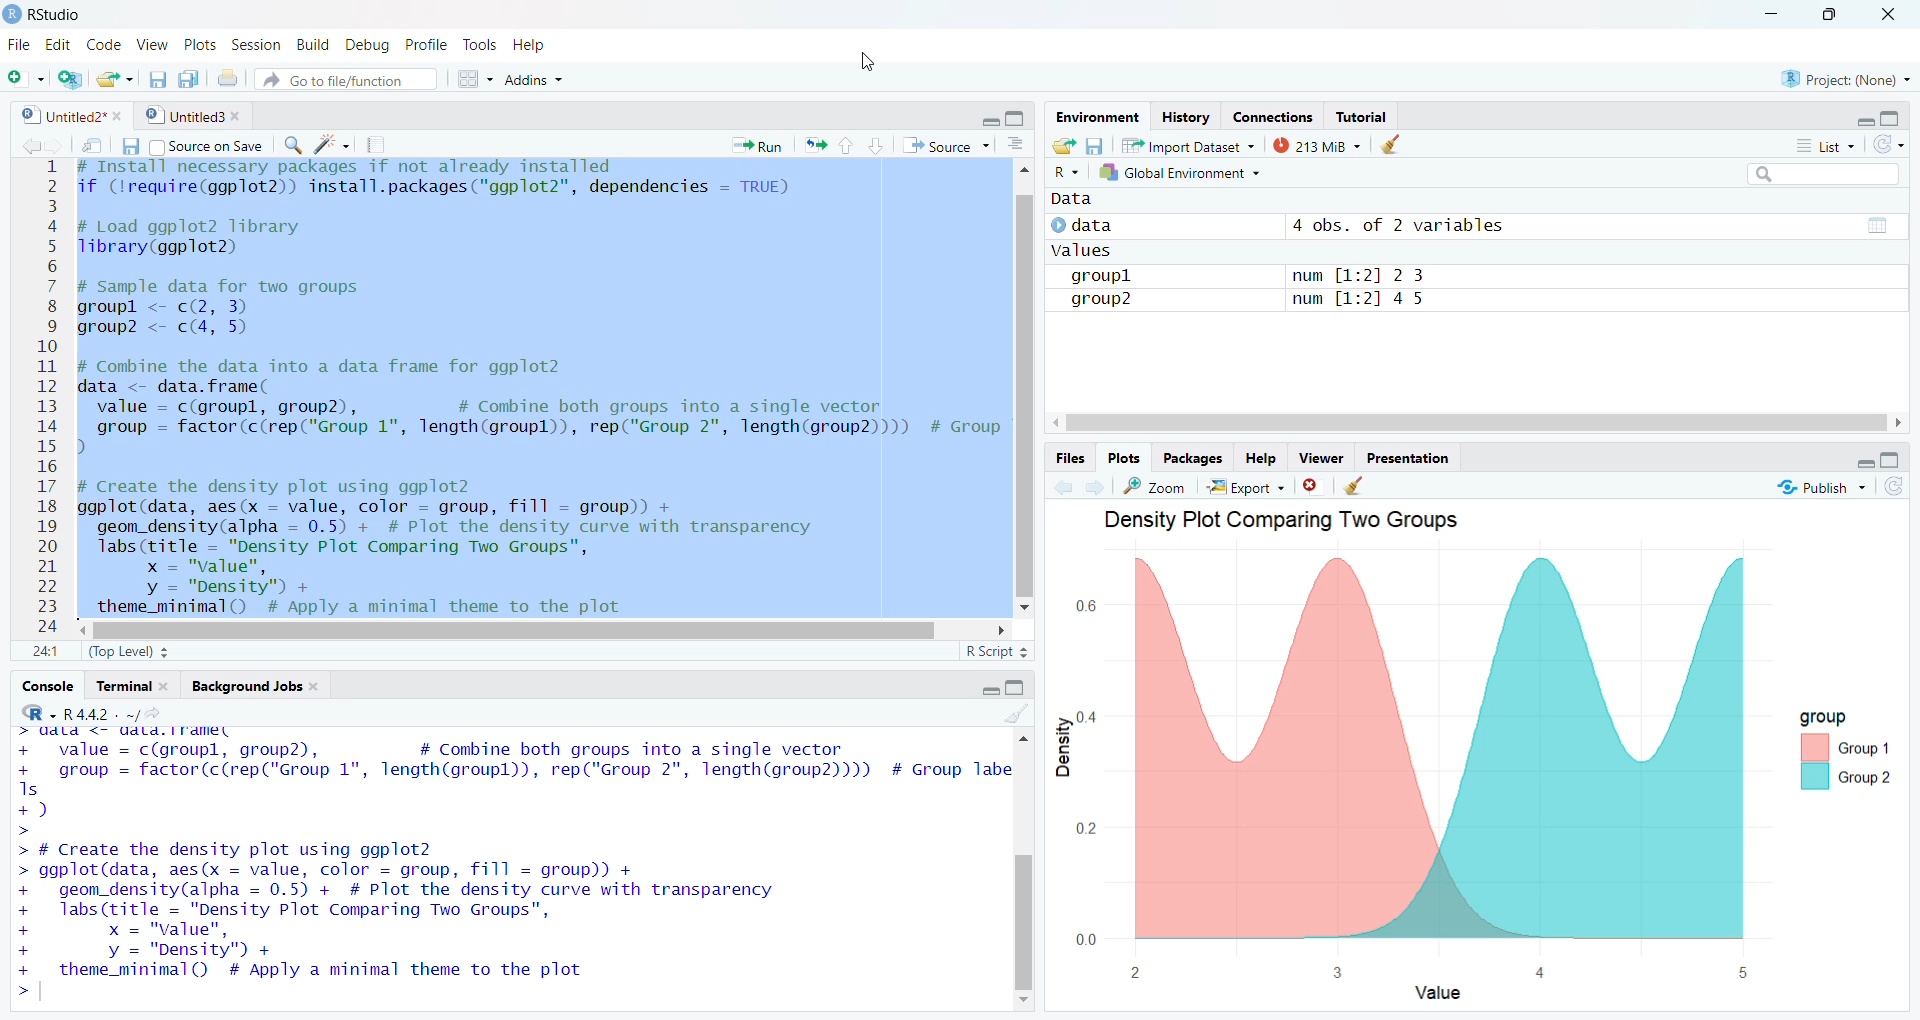  I want to click on session, so click(260, 43).